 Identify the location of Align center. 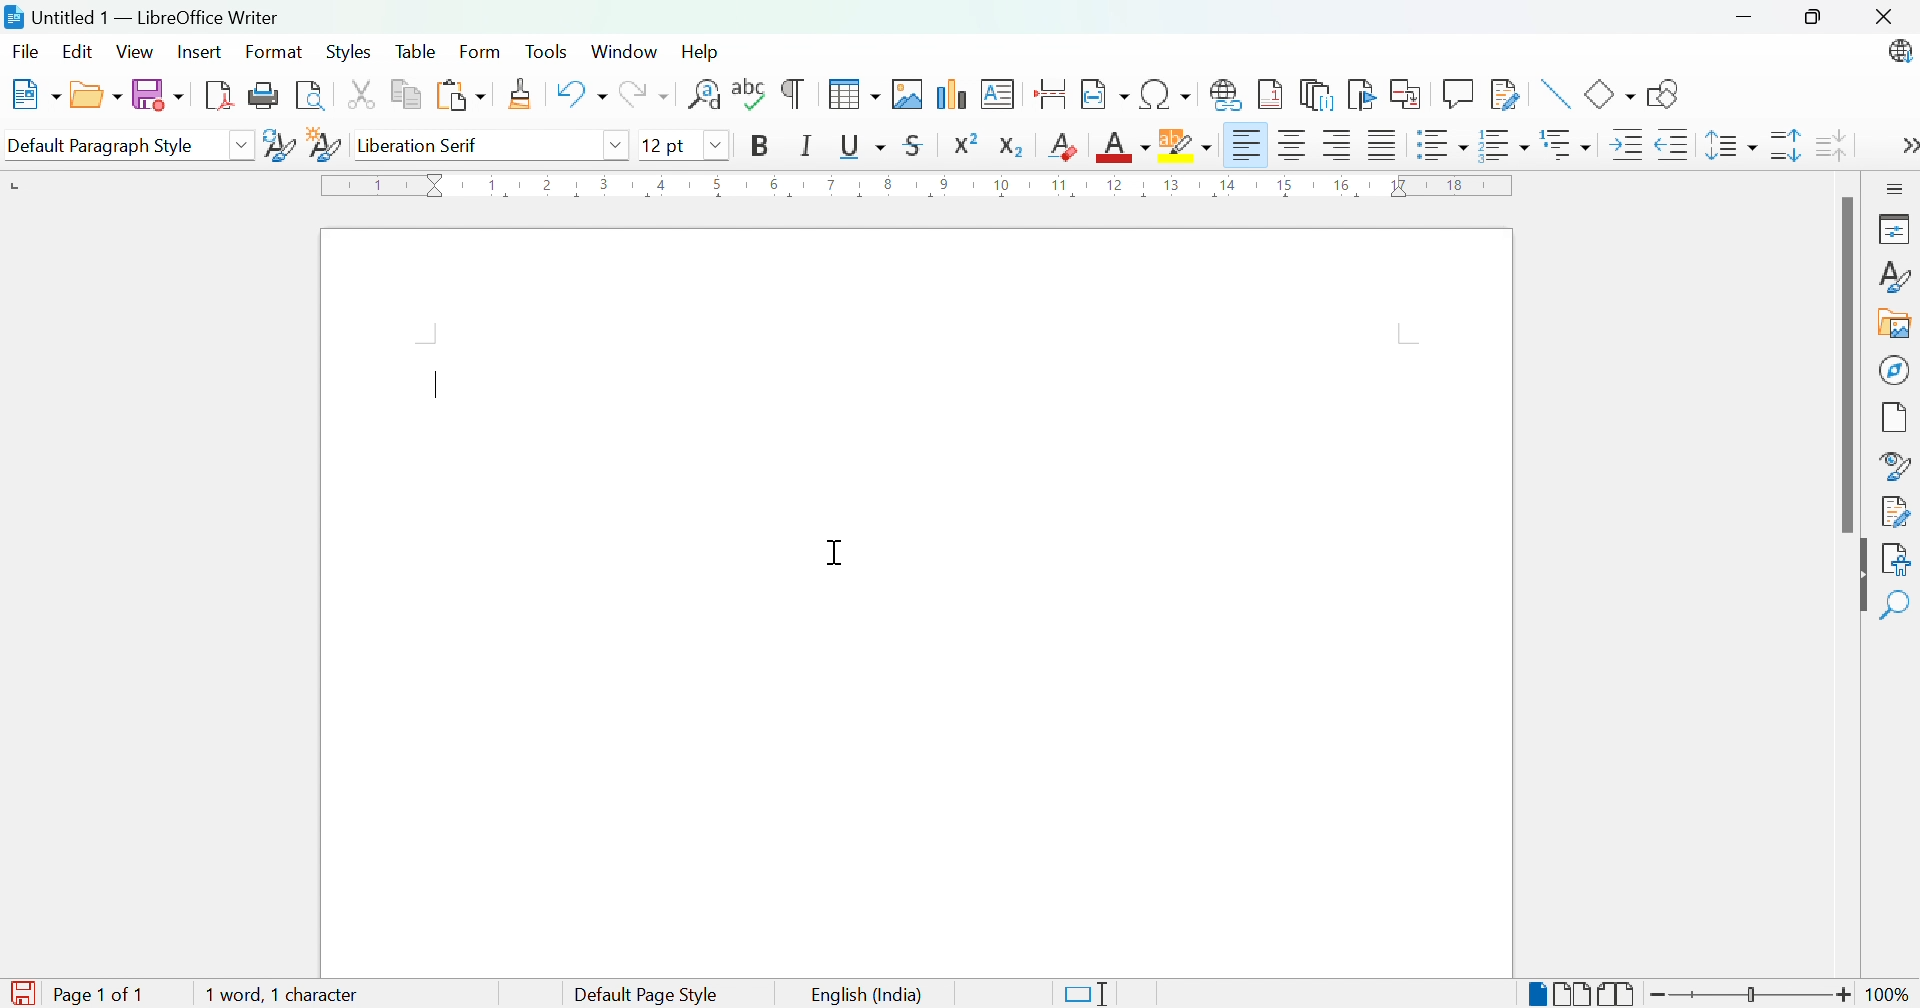
(1296, 149).